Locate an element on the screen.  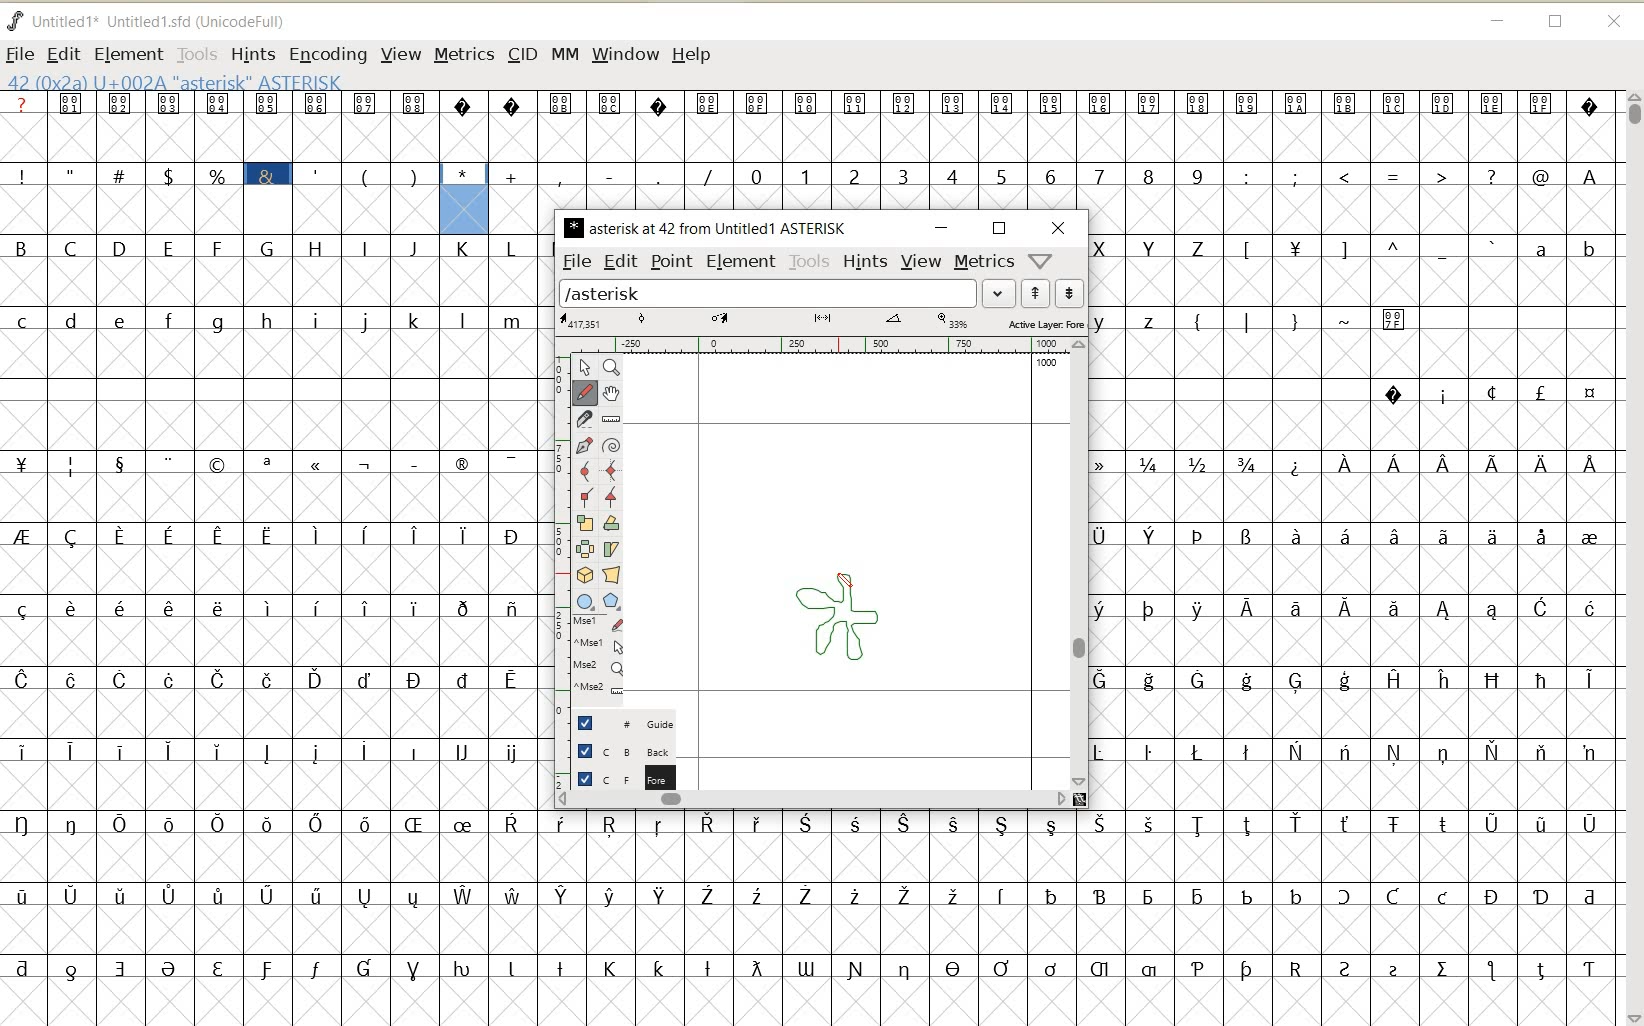
GLYPHY CHARACTERS is located at coordinates (271, 629).